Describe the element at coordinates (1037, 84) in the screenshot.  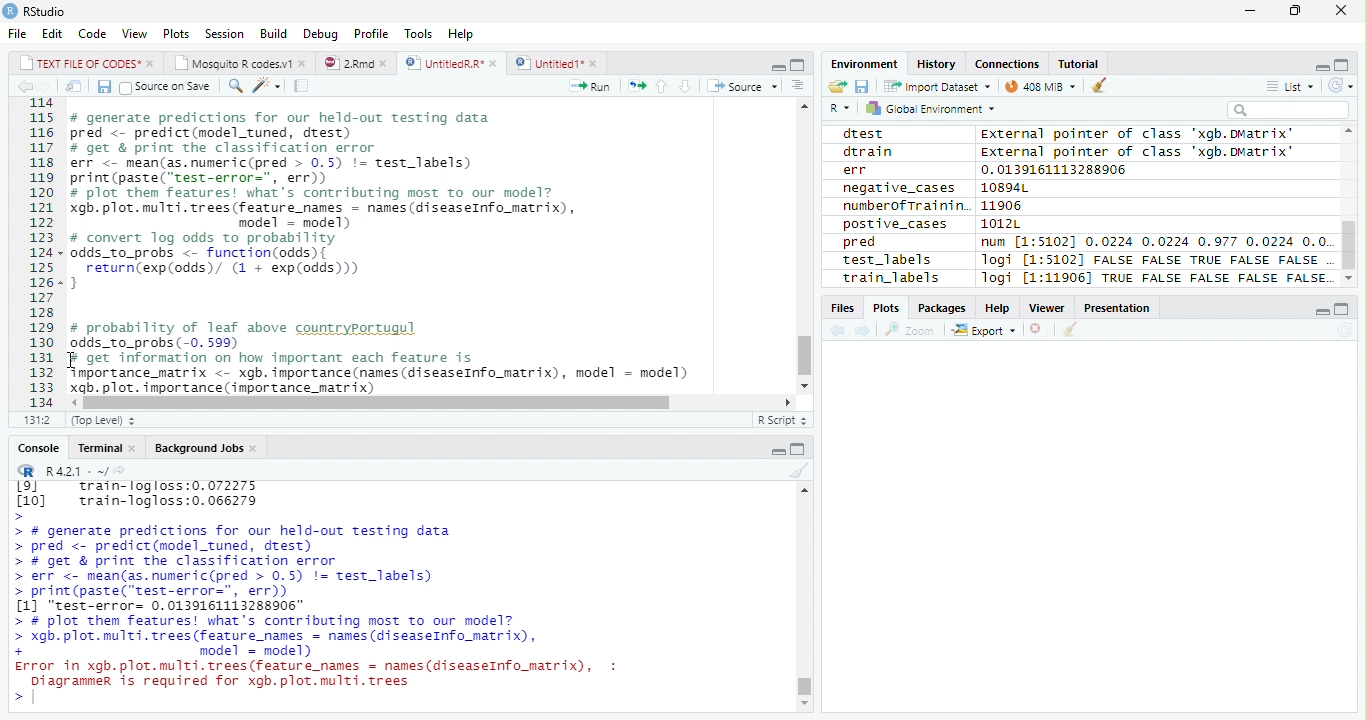
I see `44MiB` at that location.